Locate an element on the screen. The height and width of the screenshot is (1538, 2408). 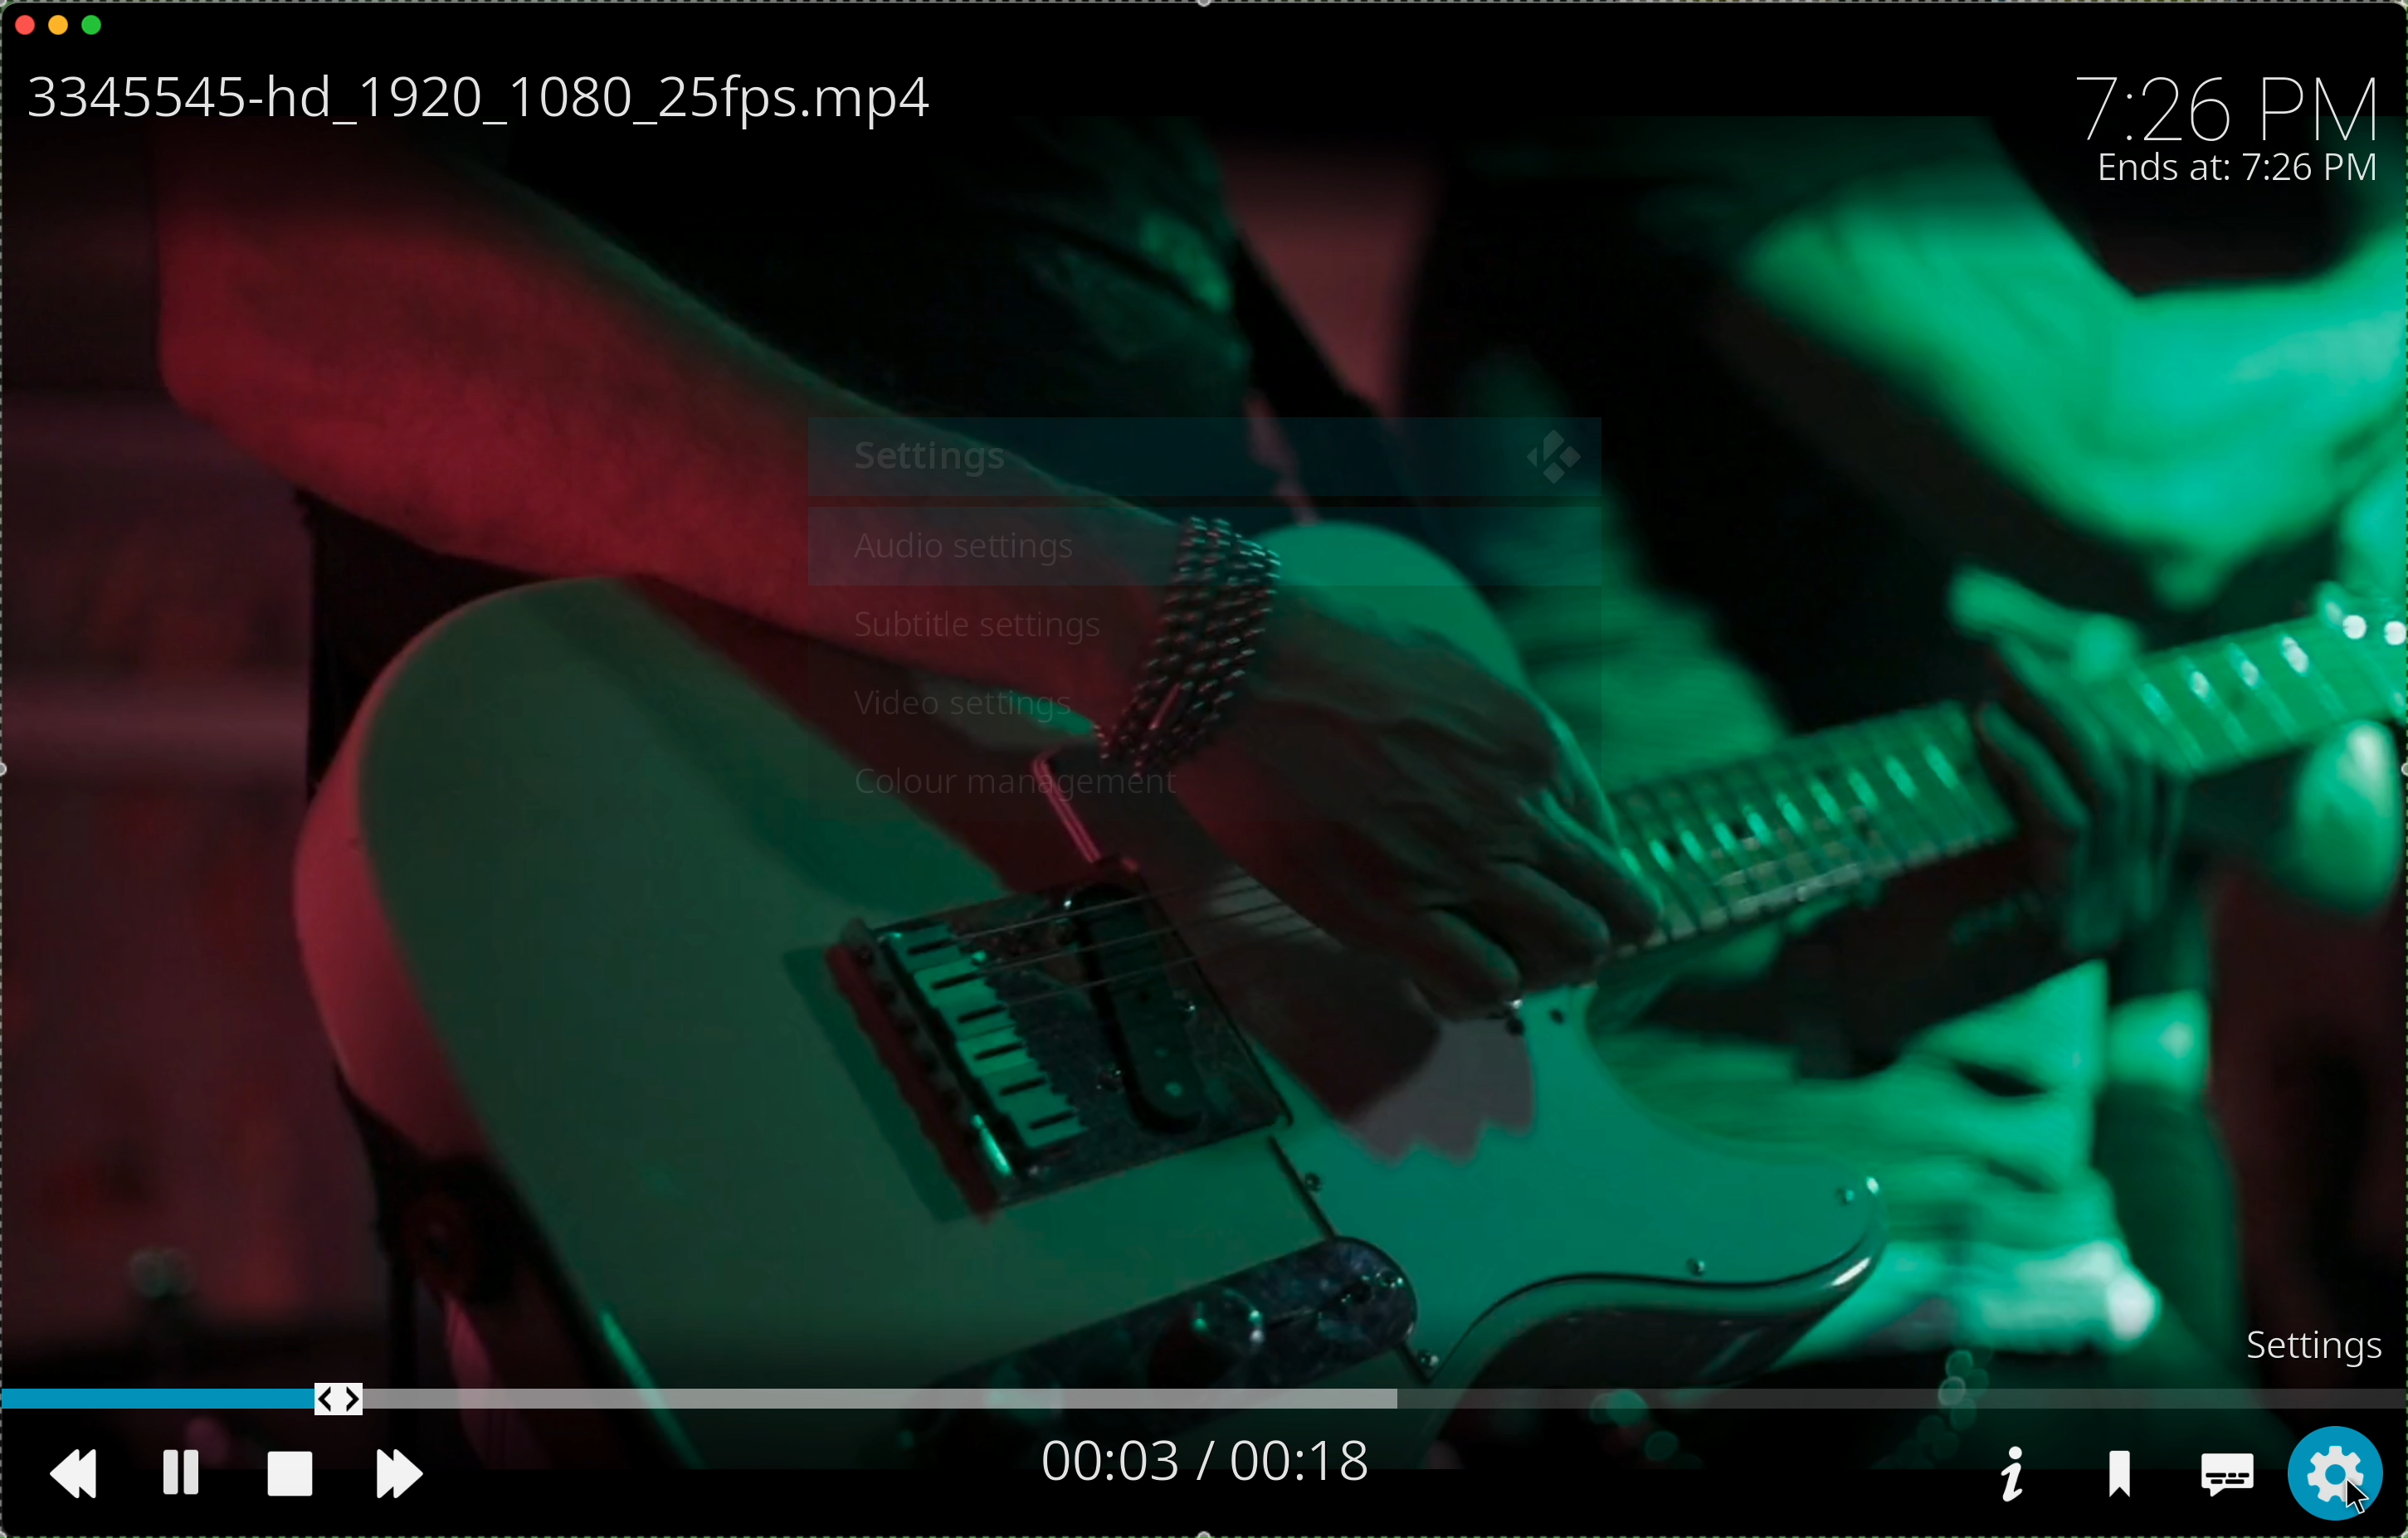
save is located at coordinates (2125, 1481).